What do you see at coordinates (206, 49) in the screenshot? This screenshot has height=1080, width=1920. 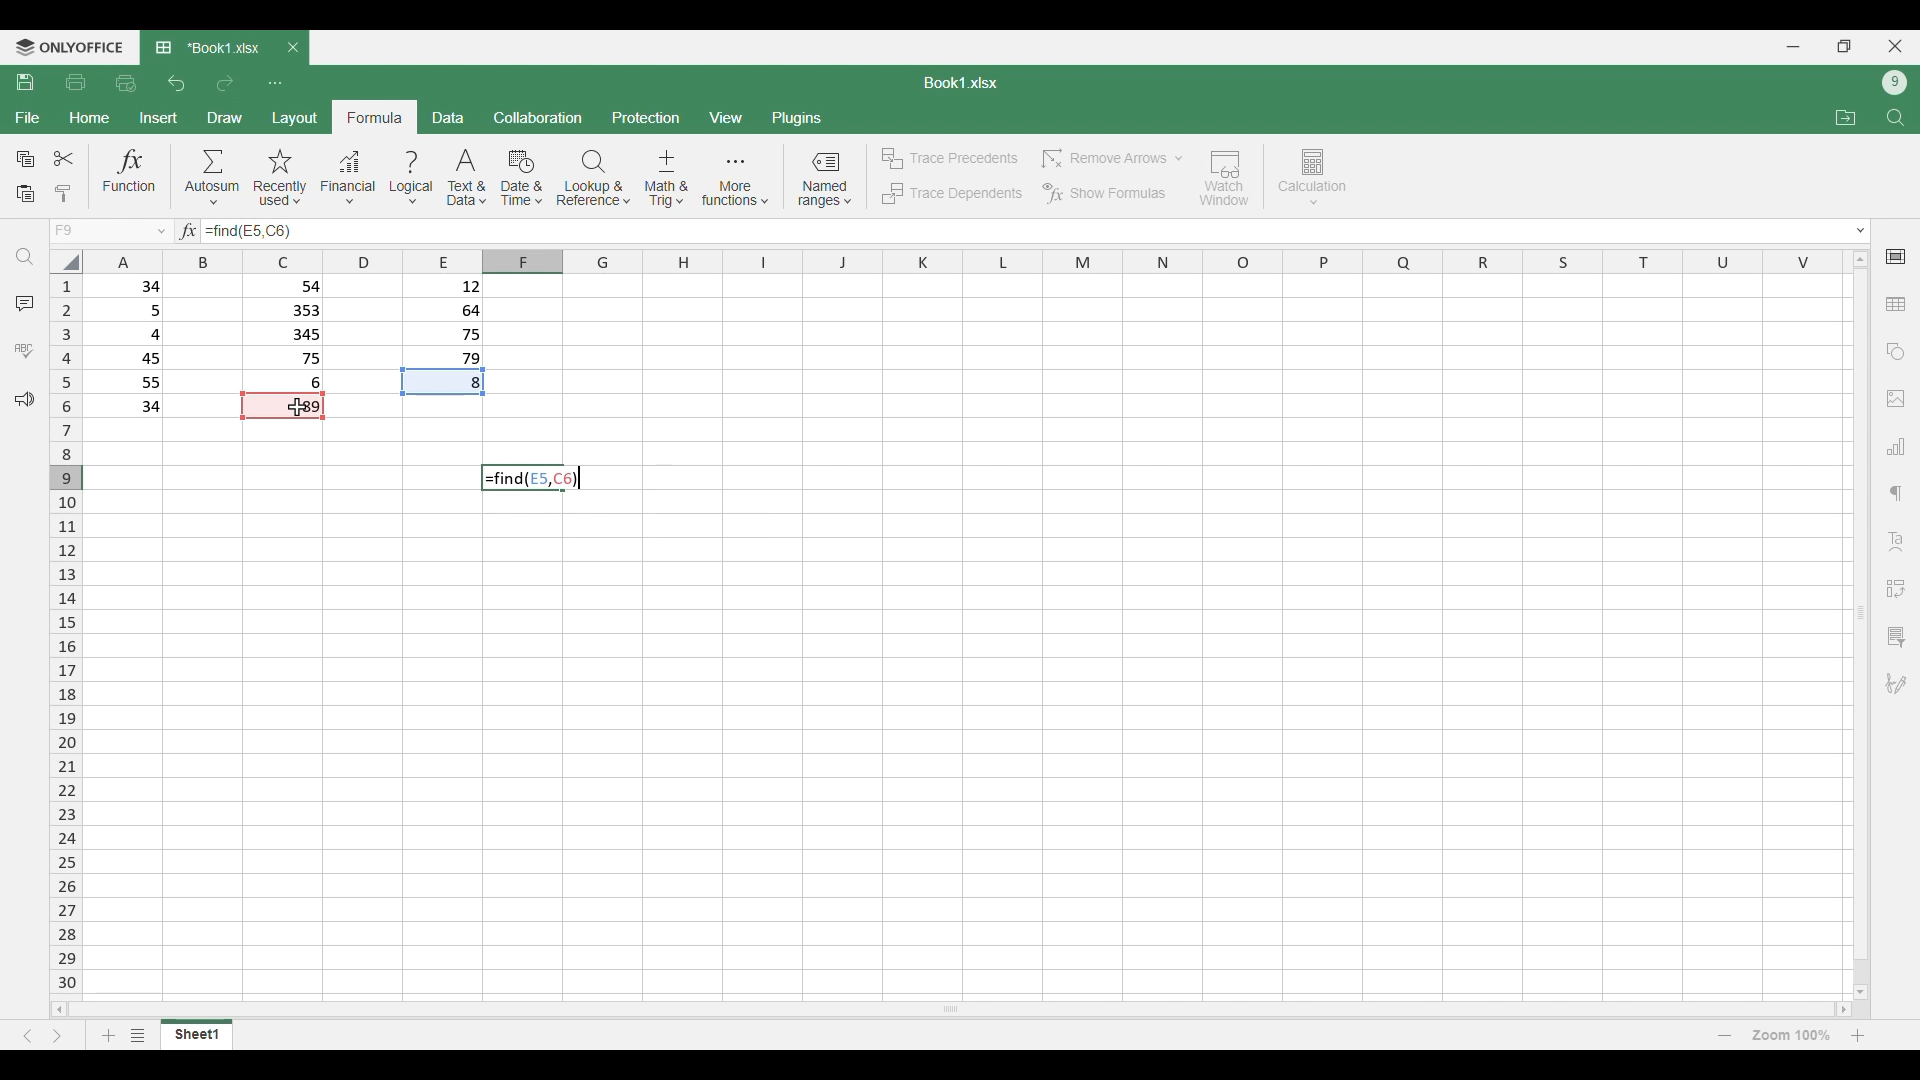 I see `Current tab` at bounding box center [206, 49].